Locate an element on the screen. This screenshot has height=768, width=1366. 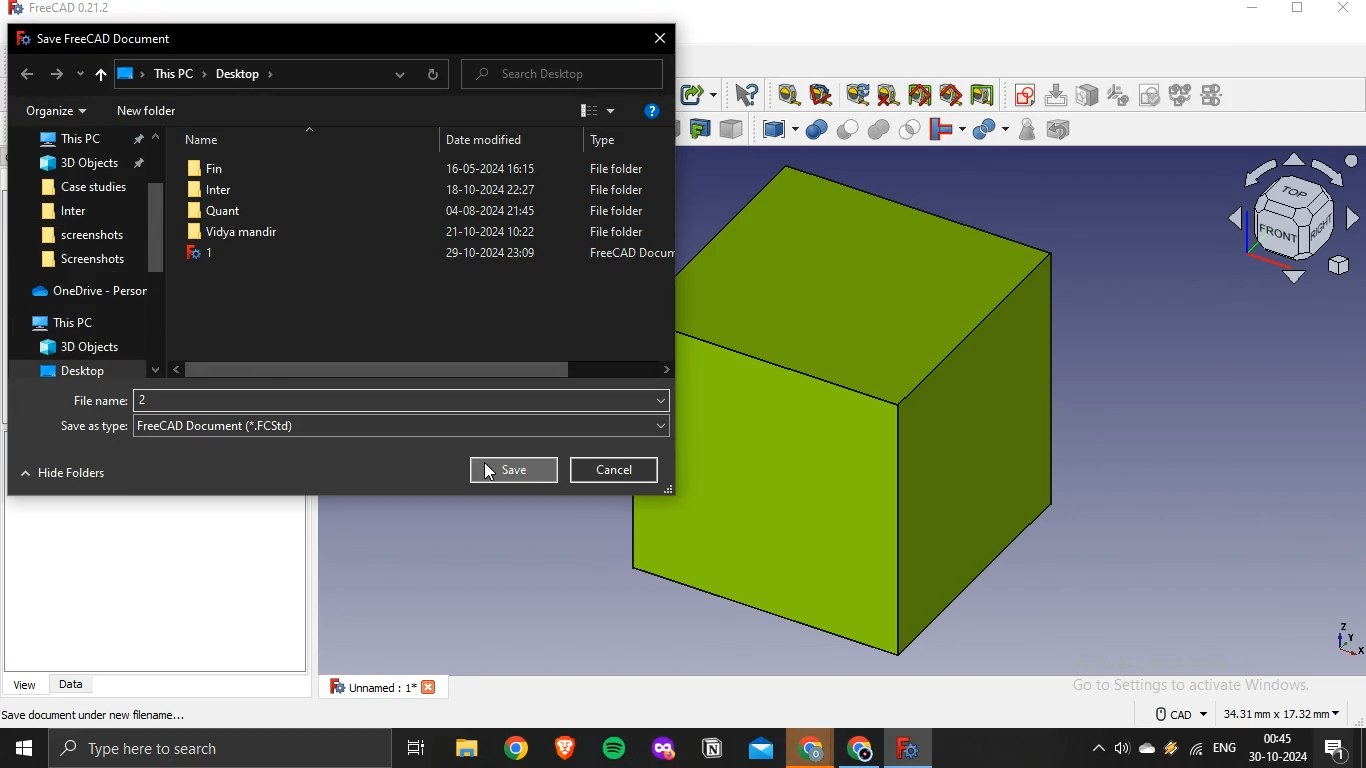
ThisPC > Desktop » is located at coordinates (262, 73).